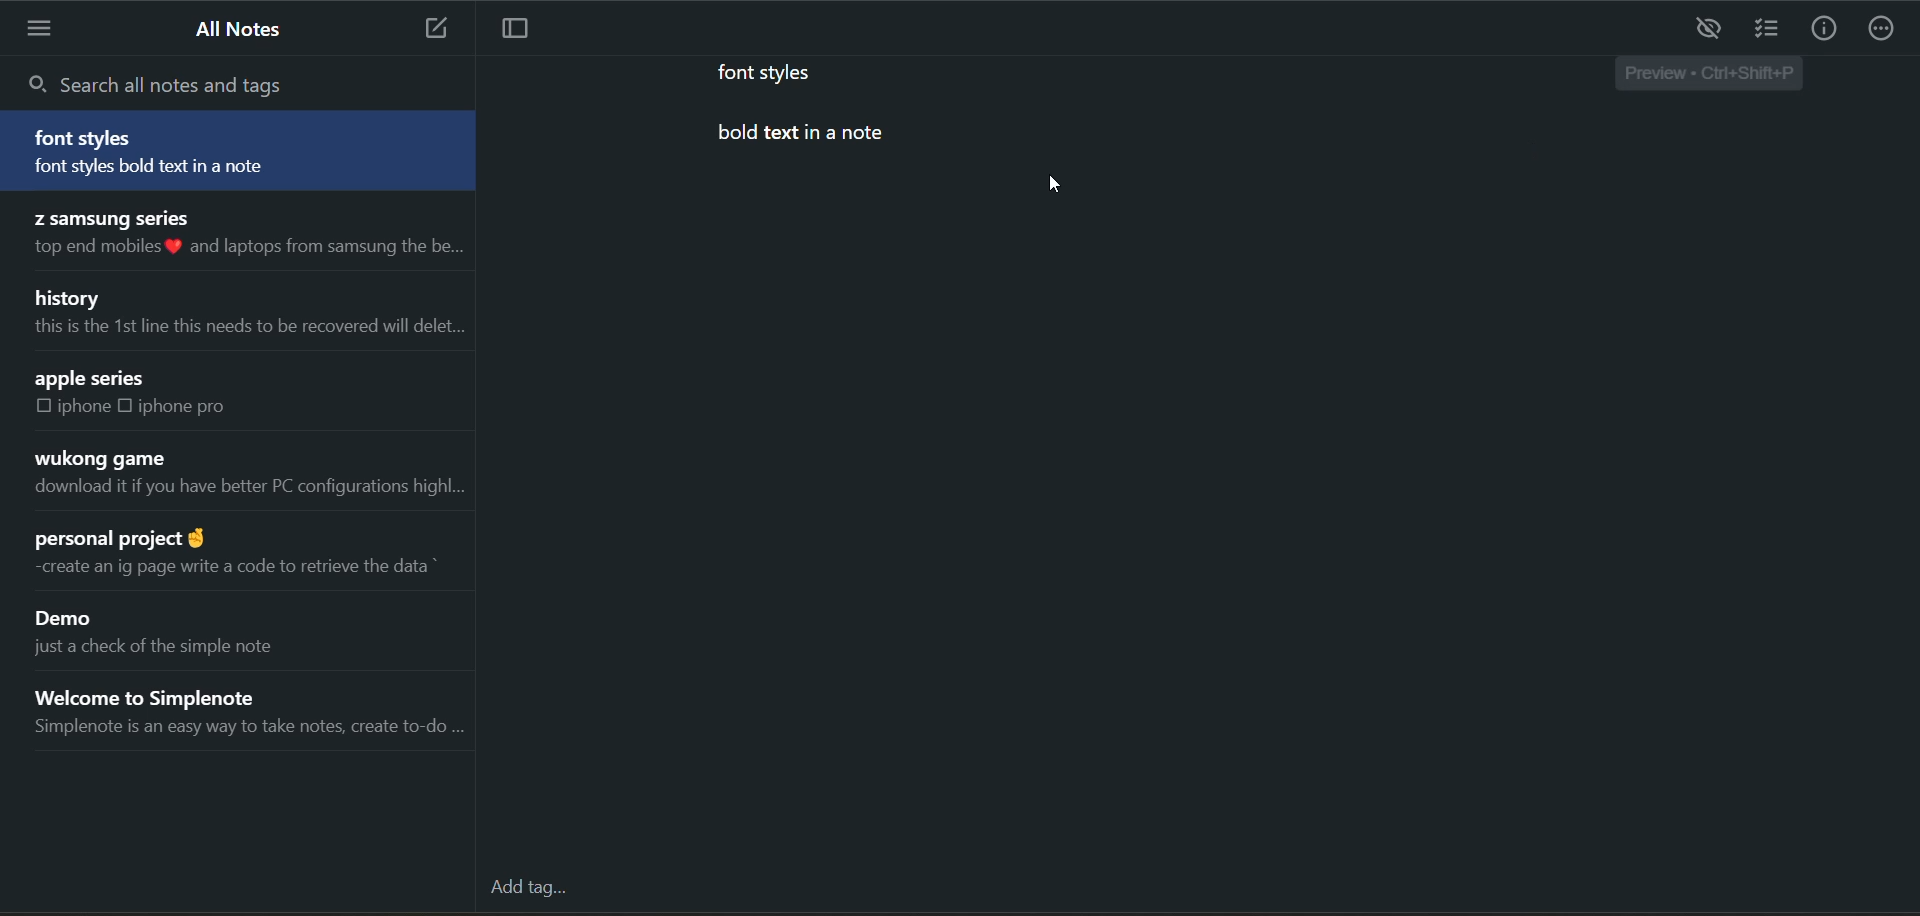 The image size is (1920, 916). What do you see at coordinates (1707, 76) in the screenshot?
I see `Preview « Ctri+Shift+P` at bounding box center [1707, 76].